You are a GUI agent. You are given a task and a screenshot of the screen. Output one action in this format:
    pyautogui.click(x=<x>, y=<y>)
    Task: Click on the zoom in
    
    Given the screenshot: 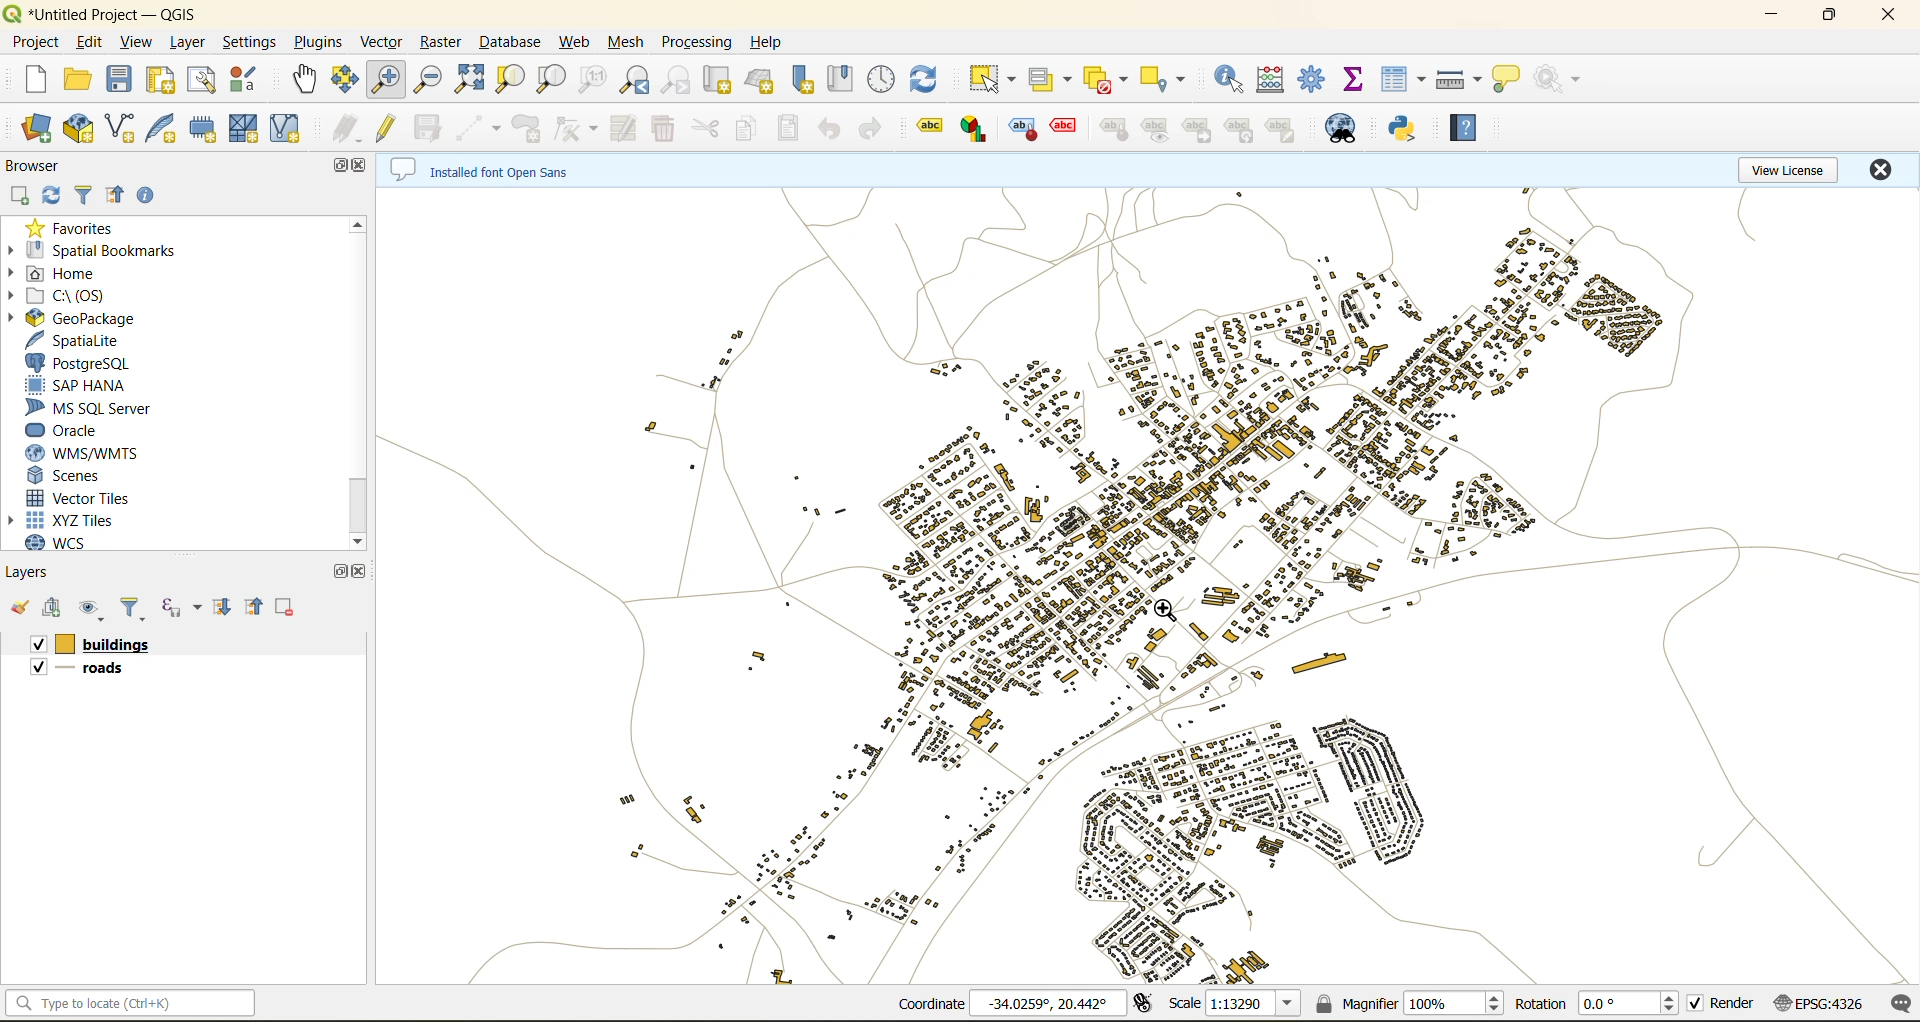 What is the action you would take?
    pyautogui.click(x=389, y=79)
    